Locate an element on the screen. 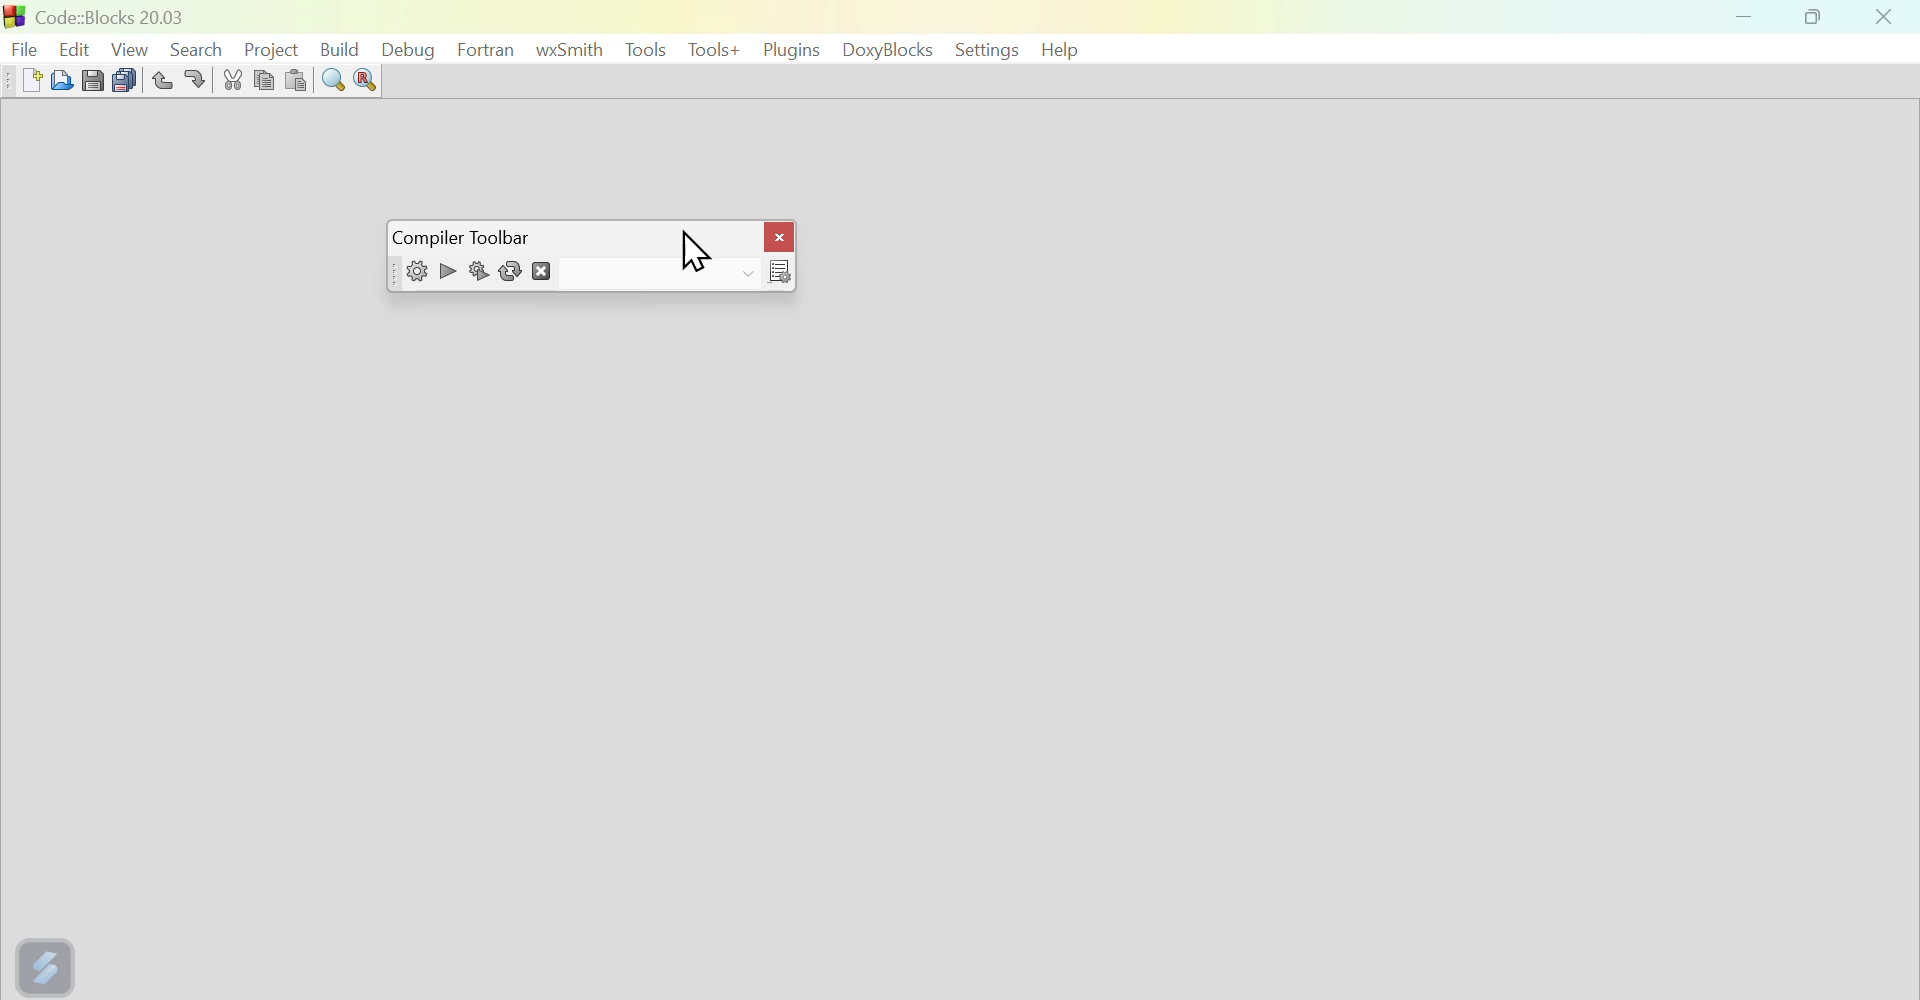 This screenshot has height=1000, width=1920. Settings is located at coordinates (411, 274).